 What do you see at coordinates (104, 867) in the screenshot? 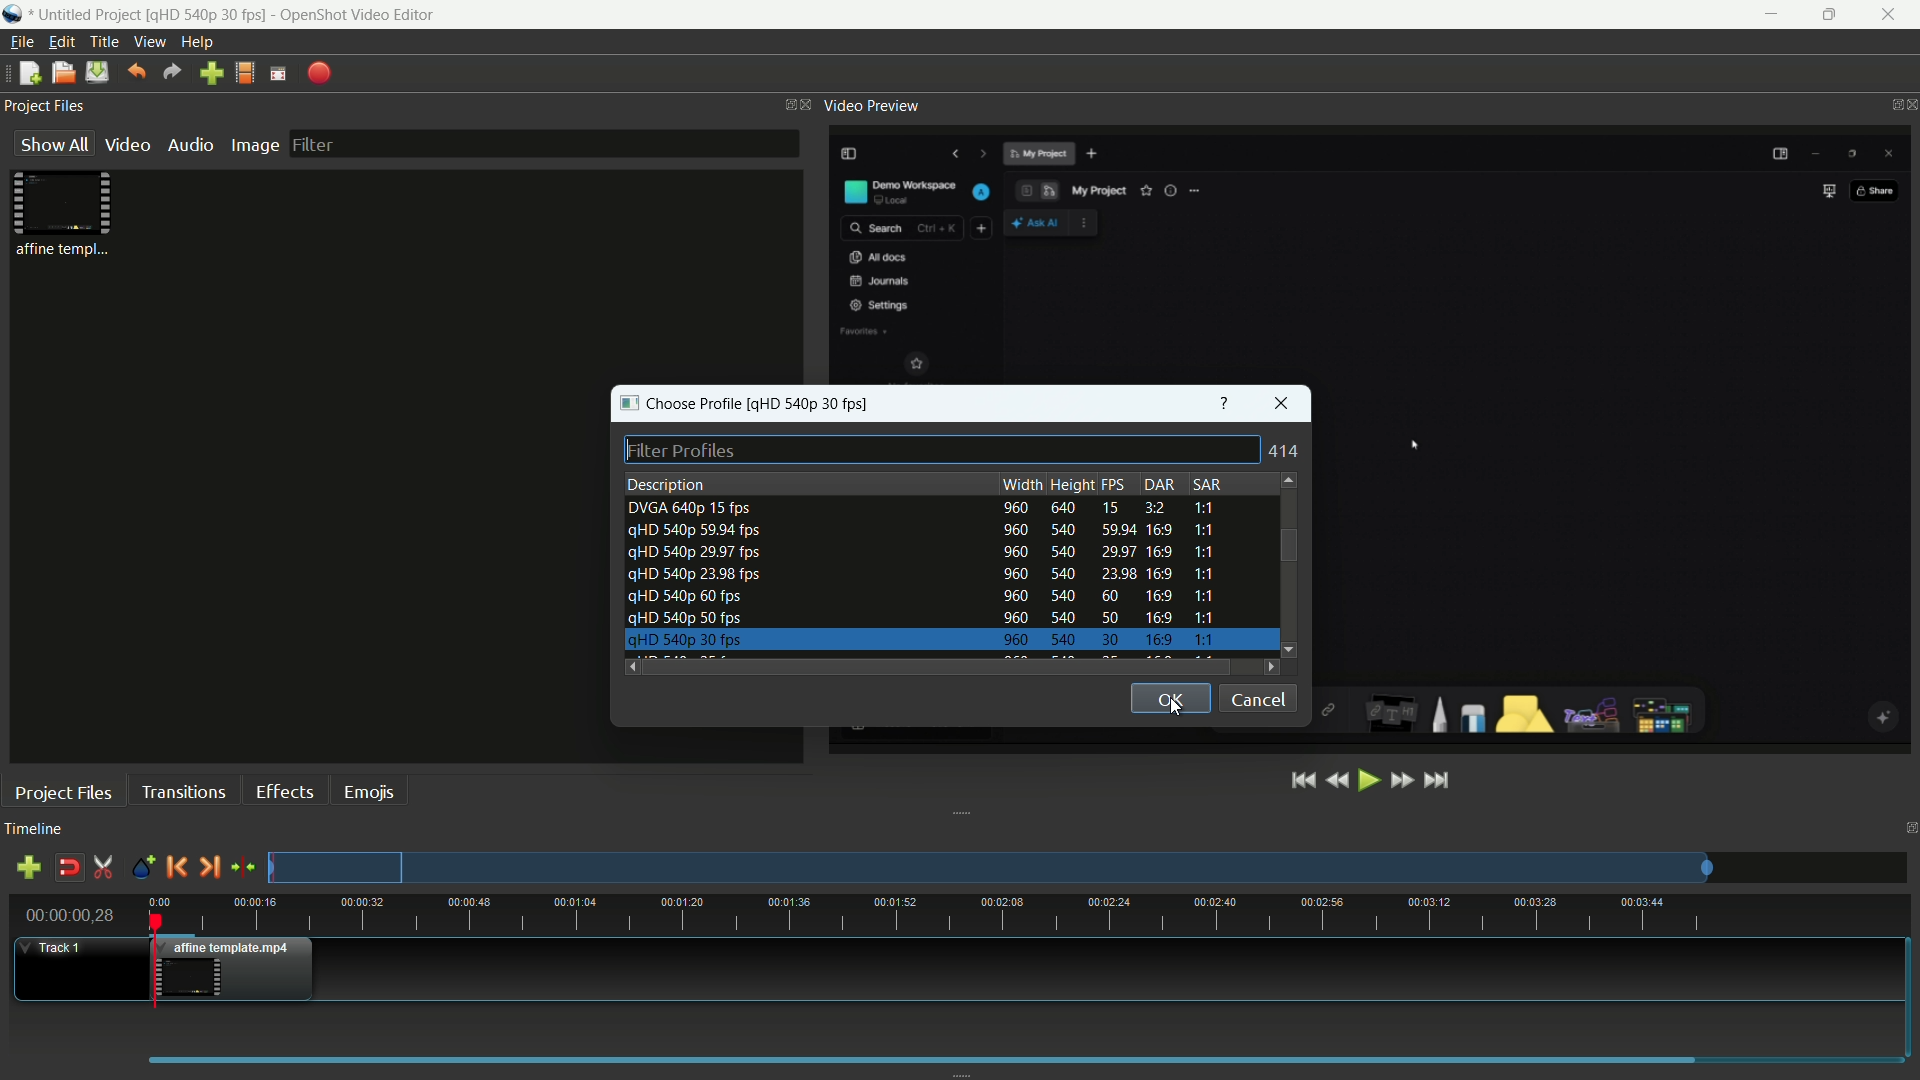
I see `enable razor` at bounding box center [104, 867].